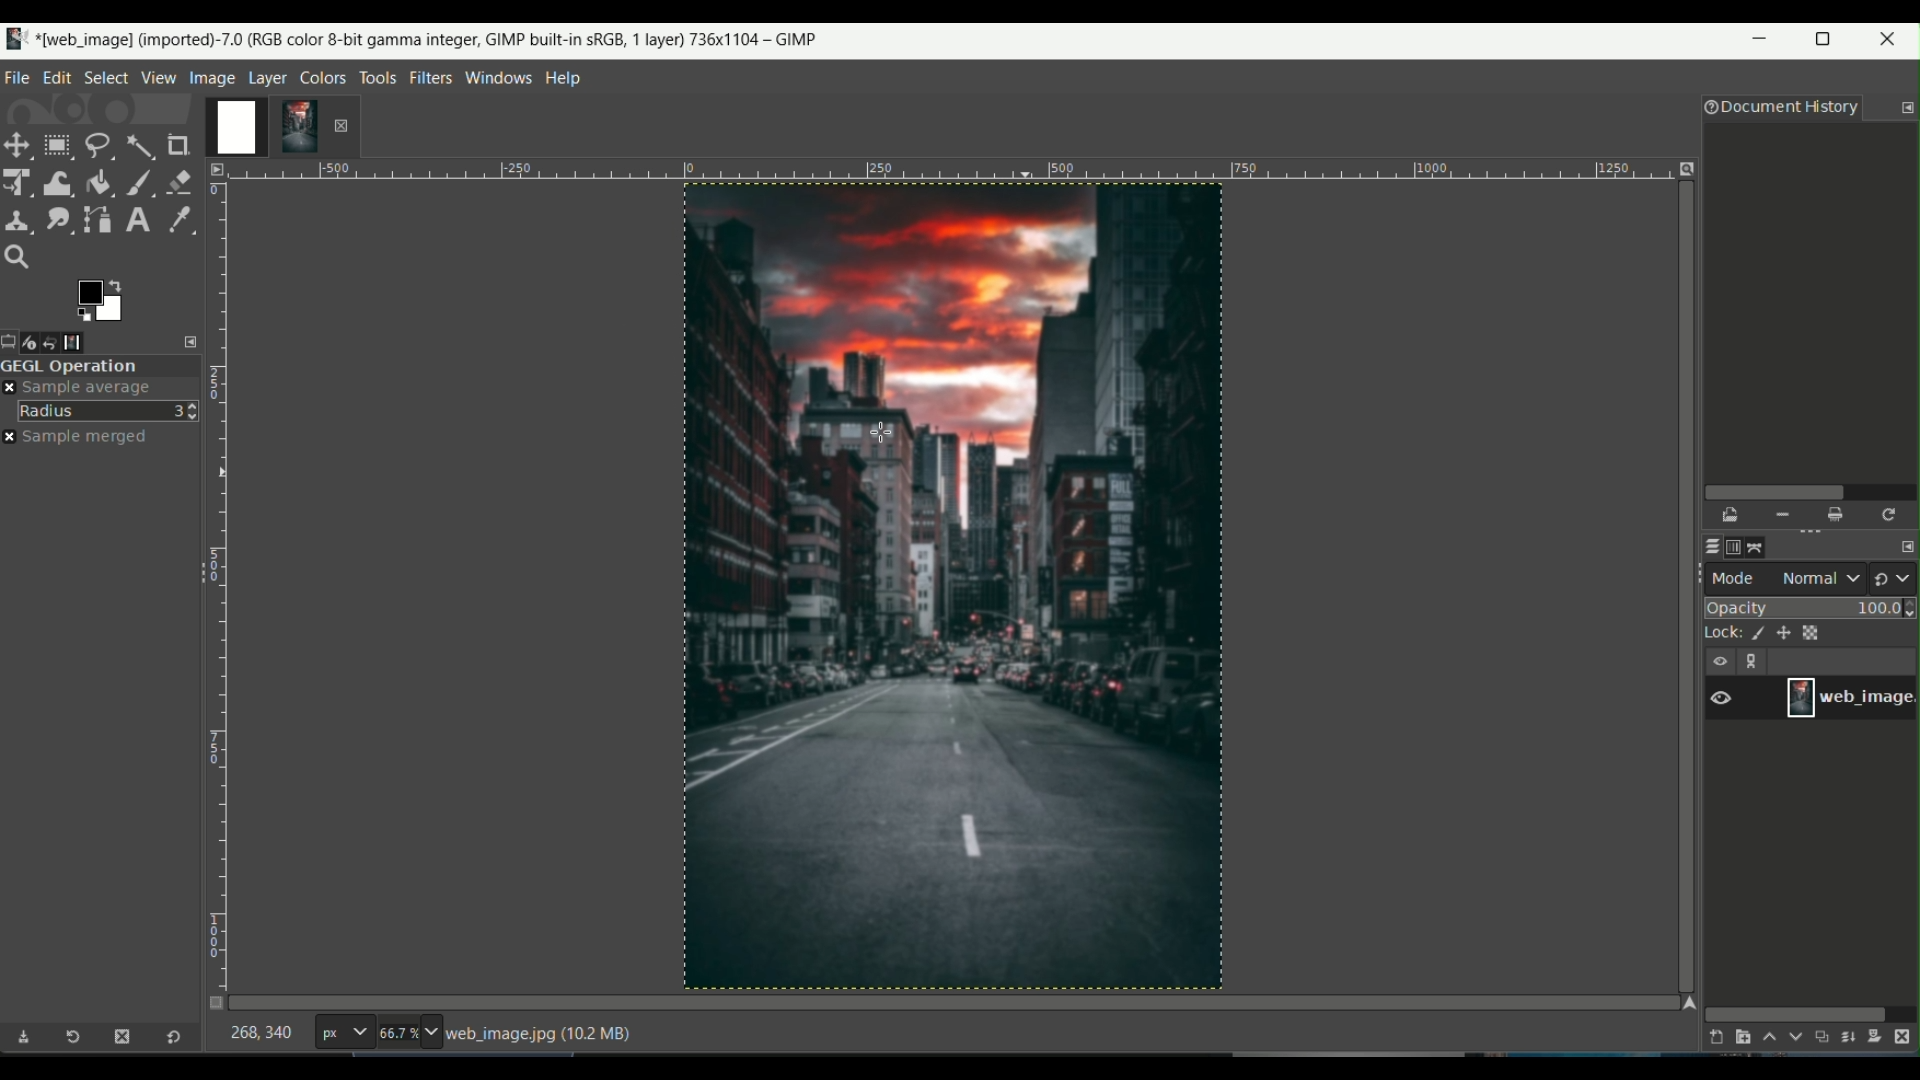  What do you see at coordinates (1715, 635) in the screenshot?
I see `lock` at bounding box center [1715, 635].